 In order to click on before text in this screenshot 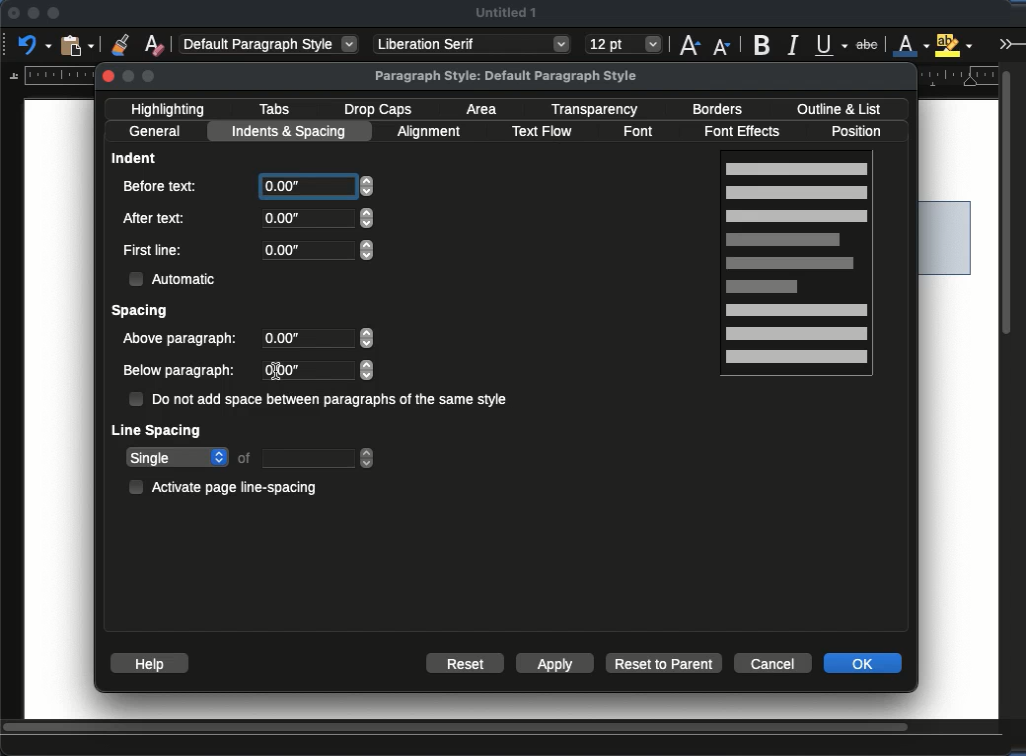, I will do `click(160, 186)`.